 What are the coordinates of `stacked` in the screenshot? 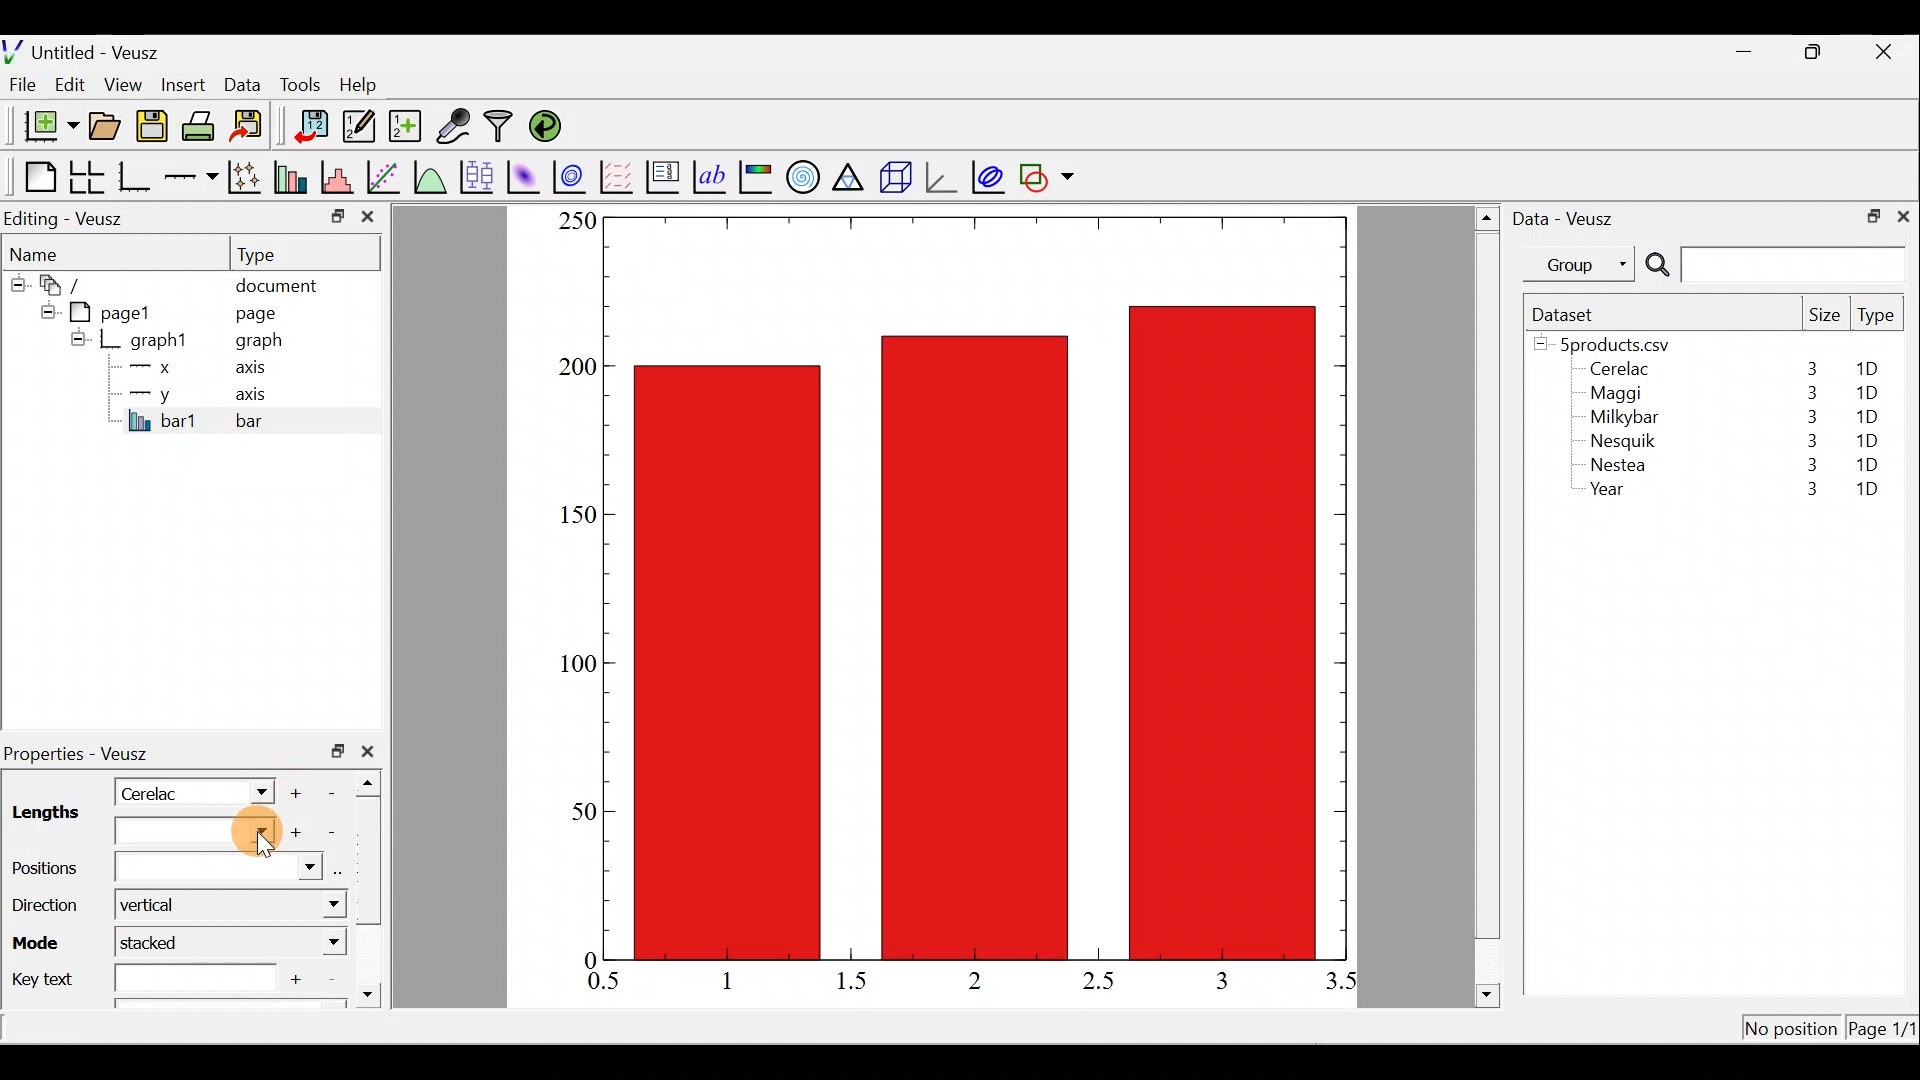 It's located at (162, 942).